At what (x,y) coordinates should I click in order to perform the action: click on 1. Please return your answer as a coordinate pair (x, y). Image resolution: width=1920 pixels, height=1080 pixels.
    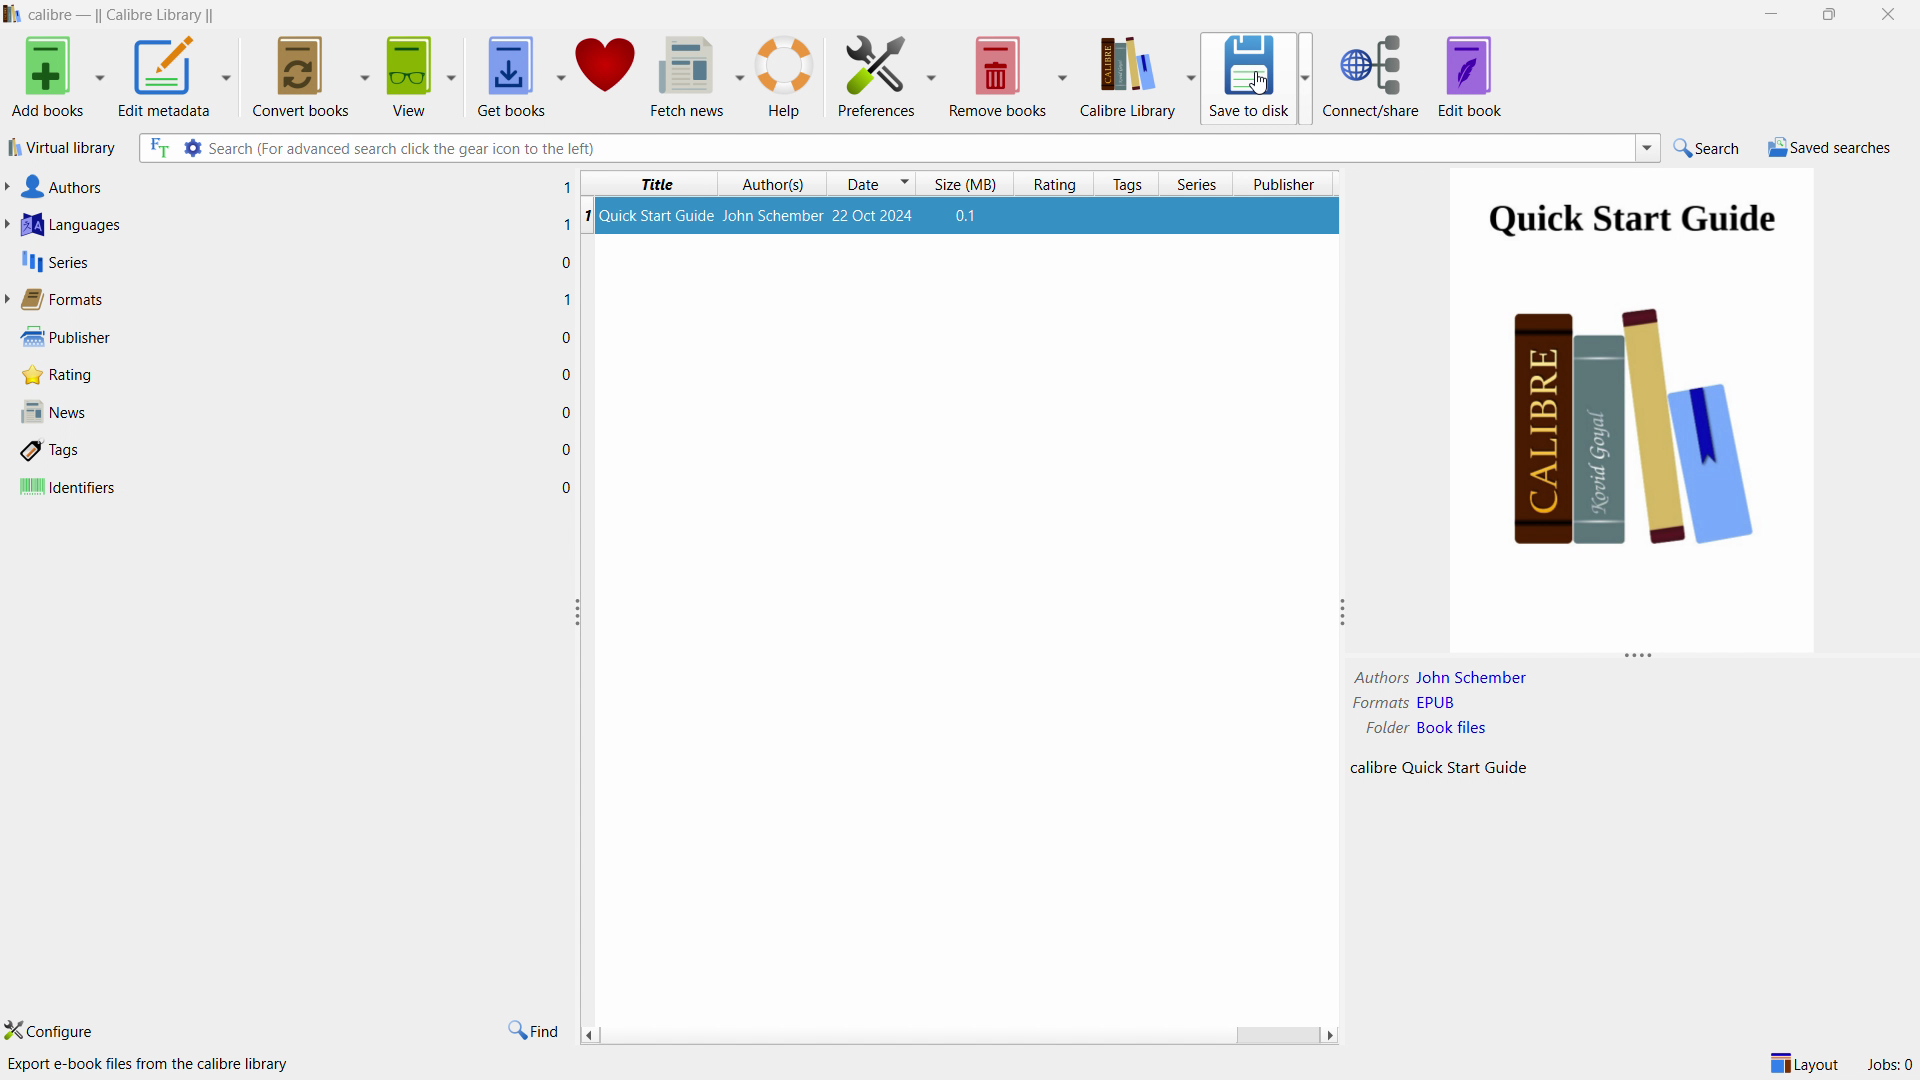
    Looking at the image, I should click on (566, 227).